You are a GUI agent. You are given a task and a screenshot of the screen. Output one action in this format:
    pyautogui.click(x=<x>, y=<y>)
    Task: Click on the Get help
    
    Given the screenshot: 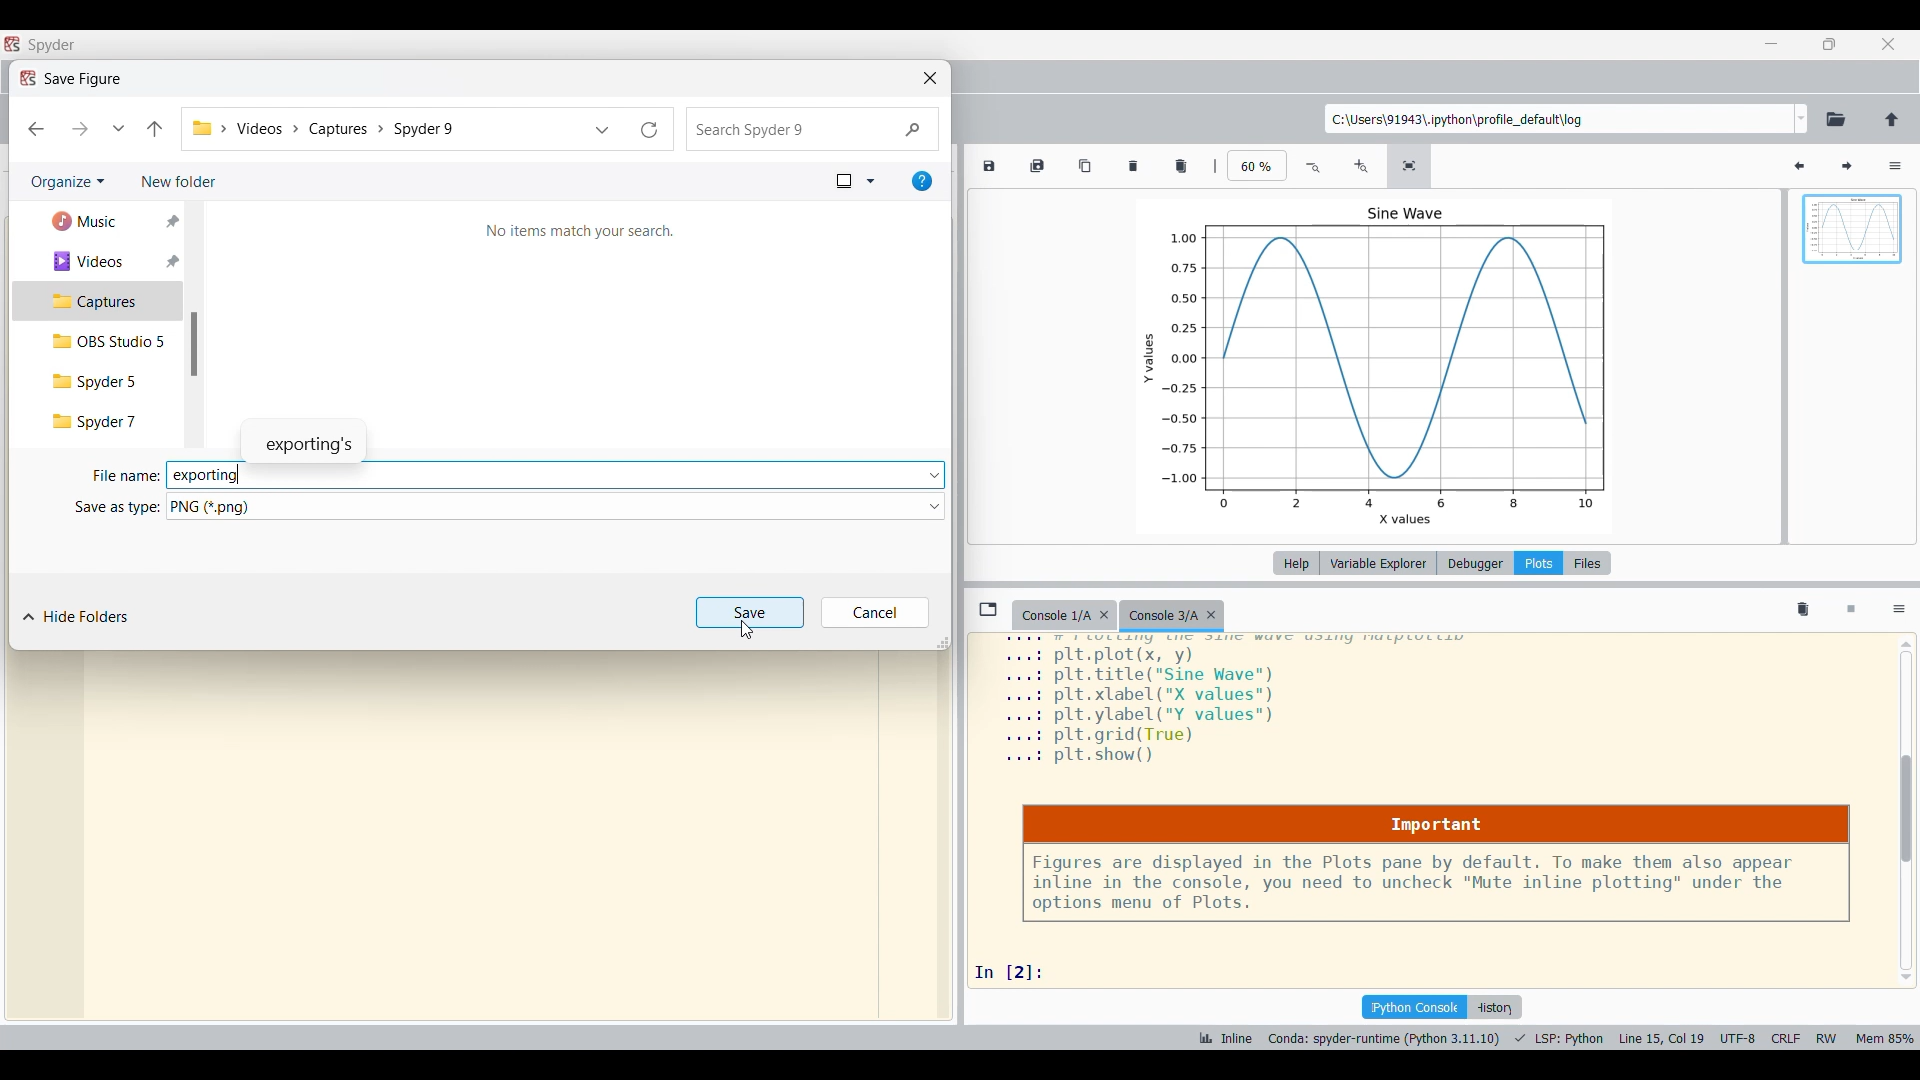 What is the action you would take?
    pyautogui.click(x=922, y=182)
    